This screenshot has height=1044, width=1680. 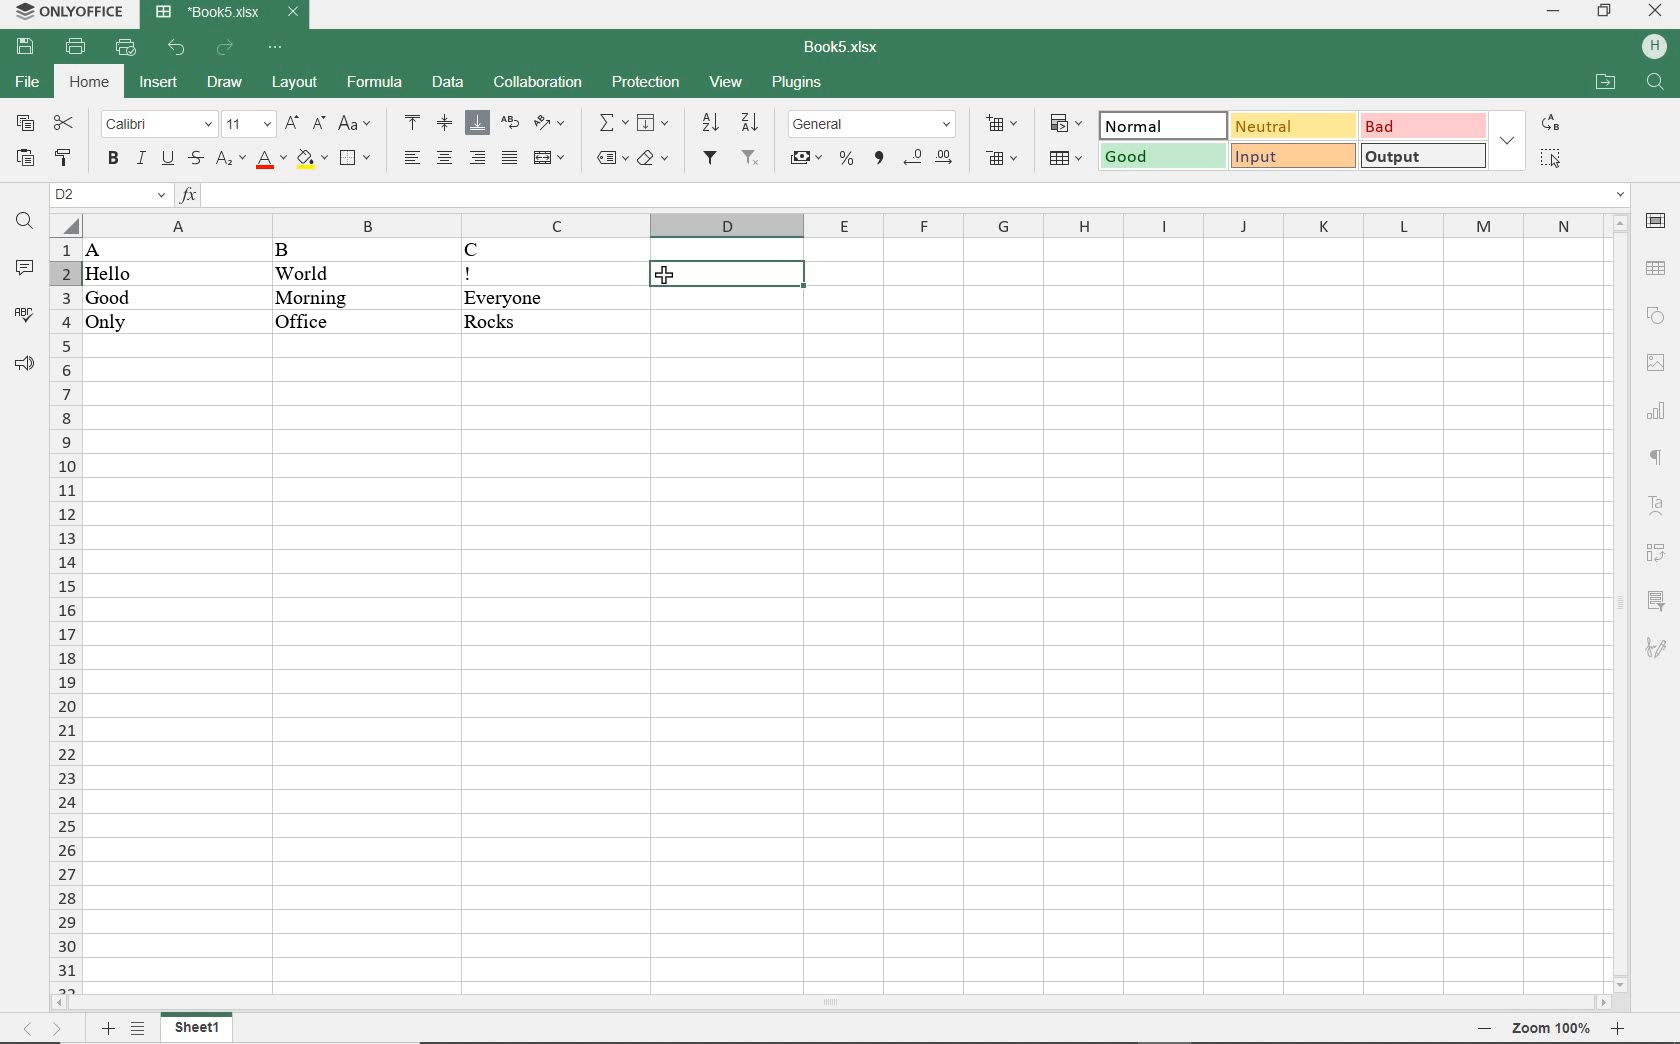 What do you see at coordinates (77, 46) in the screenshot?
I see `print` at bounding box center [77, 46].